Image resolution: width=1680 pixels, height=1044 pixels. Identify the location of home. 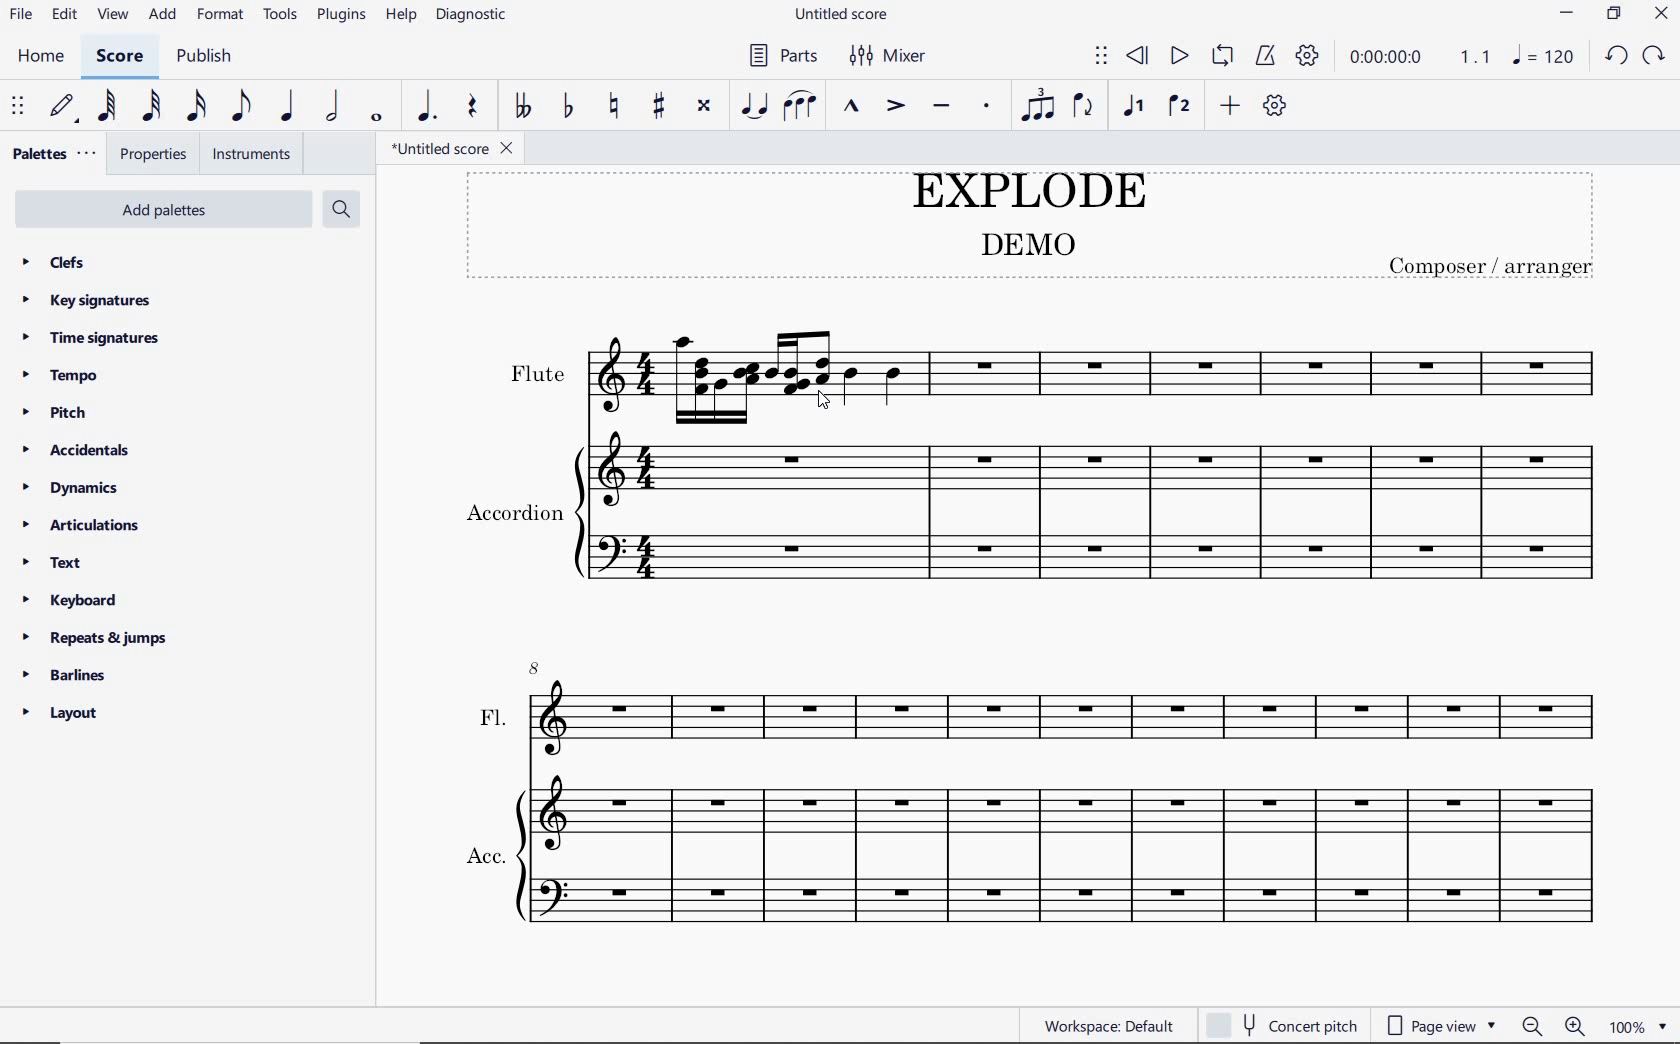
(39, 56).